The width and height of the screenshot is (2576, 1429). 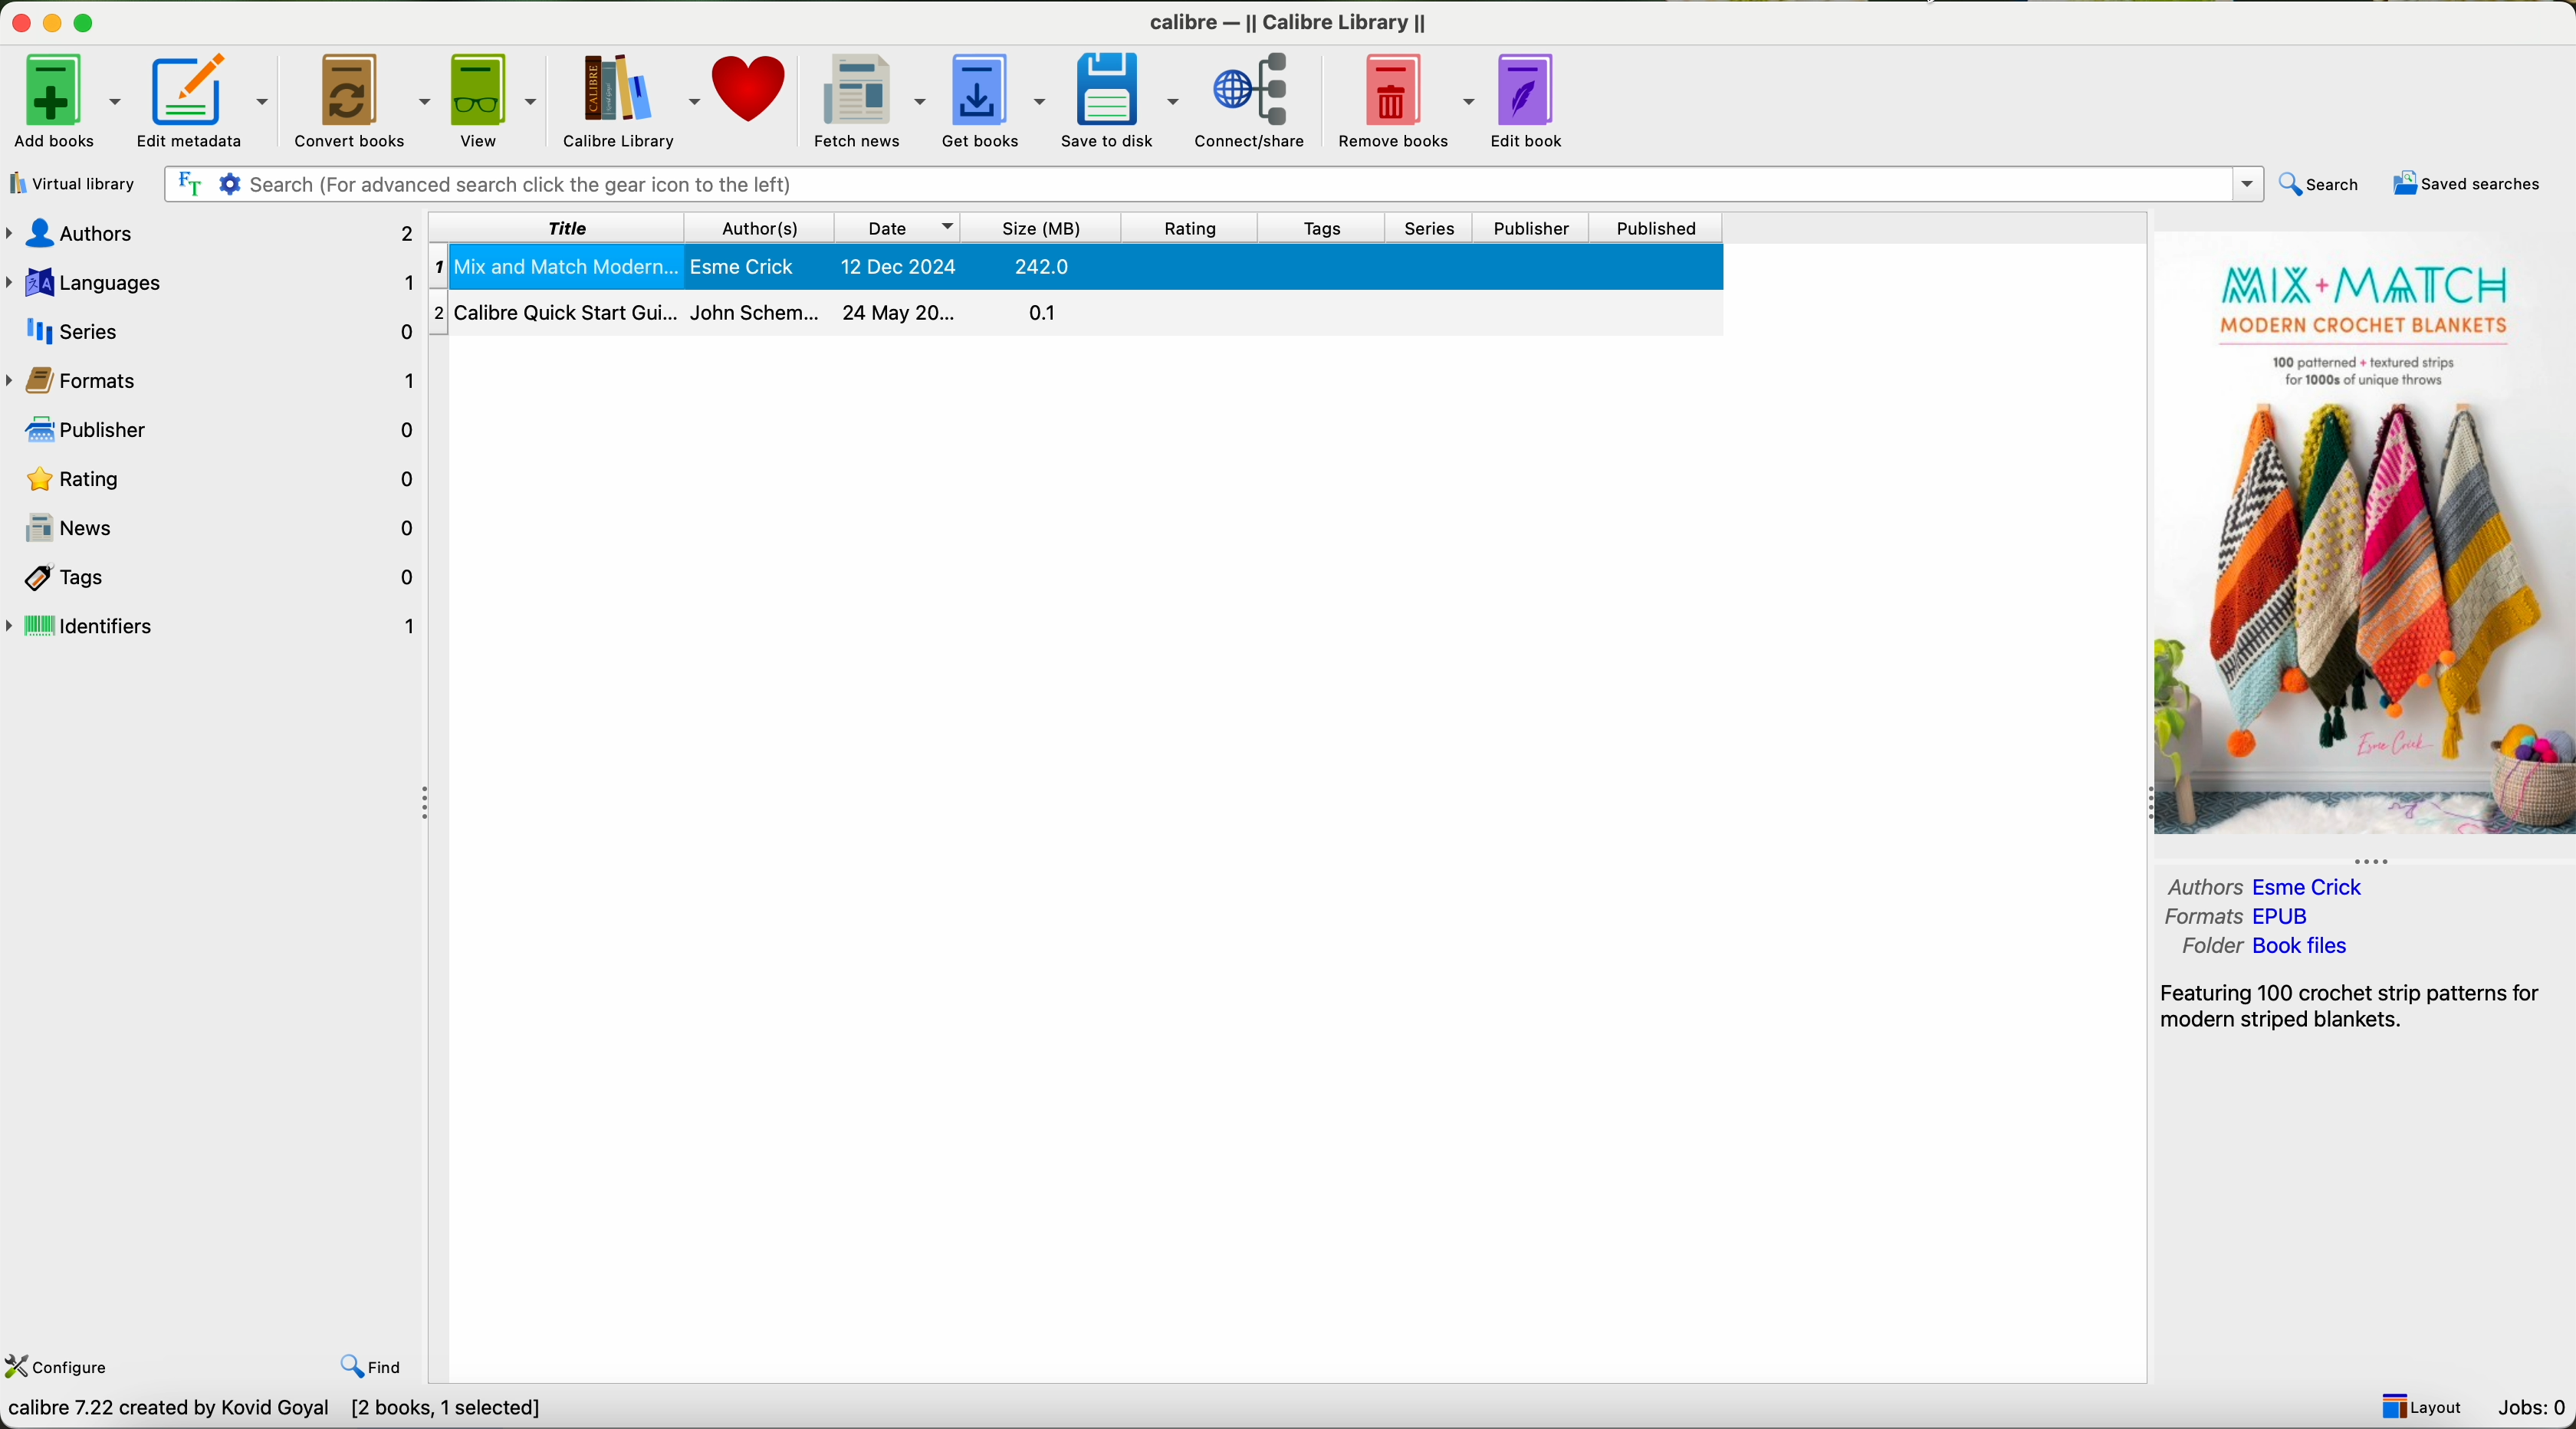 I want to click on identifiers, so click(x=213, y=626).